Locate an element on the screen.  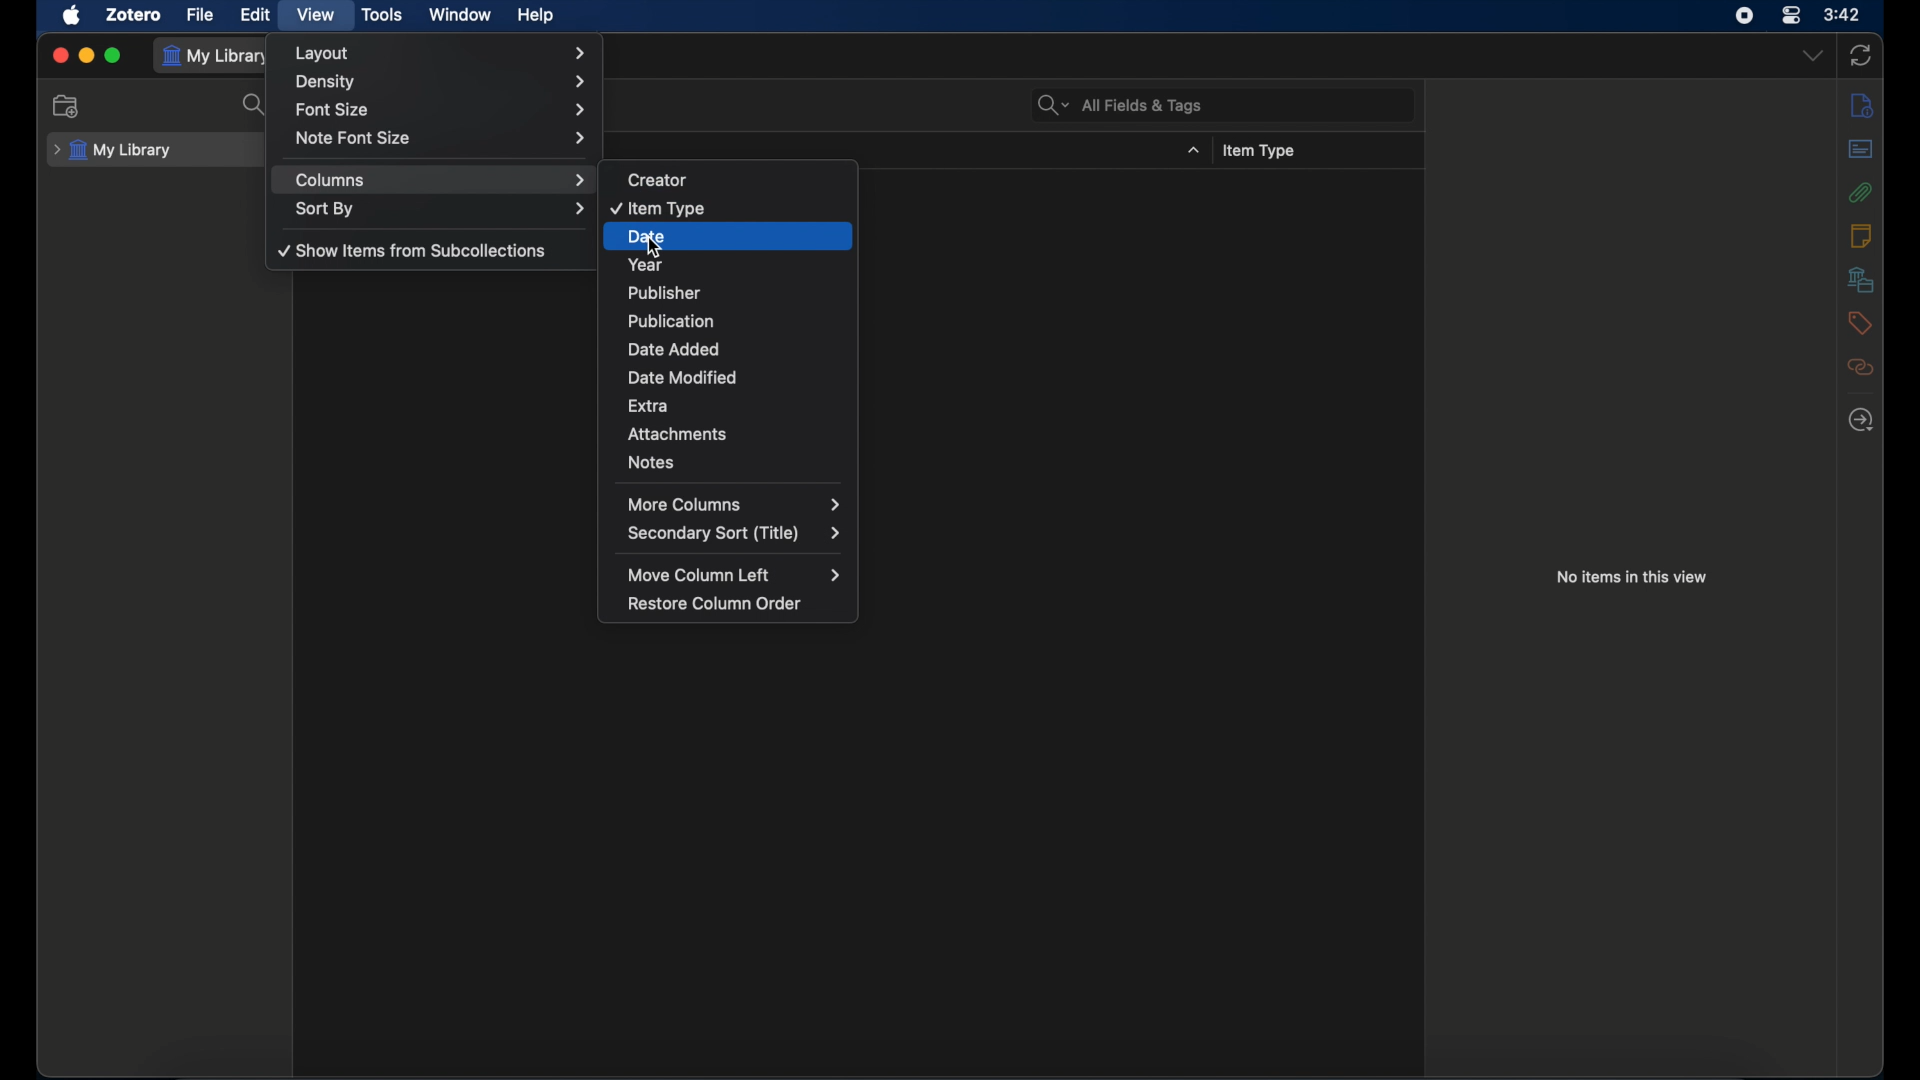
sync is located at coordinates (1861, 56).